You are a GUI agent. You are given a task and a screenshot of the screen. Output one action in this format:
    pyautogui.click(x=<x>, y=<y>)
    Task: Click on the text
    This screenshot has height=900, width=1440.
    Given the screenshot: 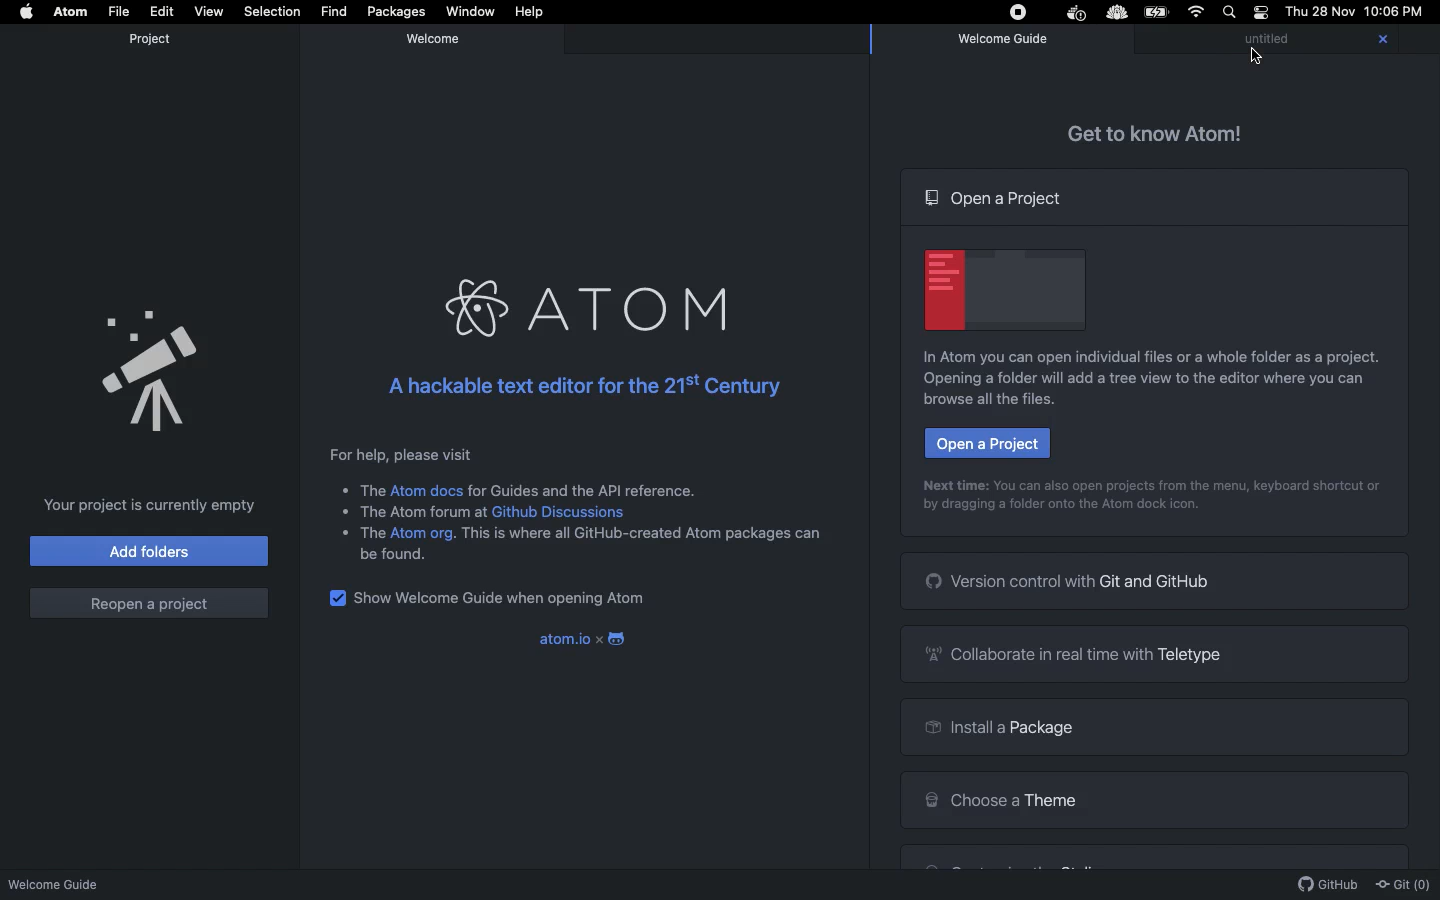 What is the action you would take?
    pyautogui.click(x=363, y=491)
    